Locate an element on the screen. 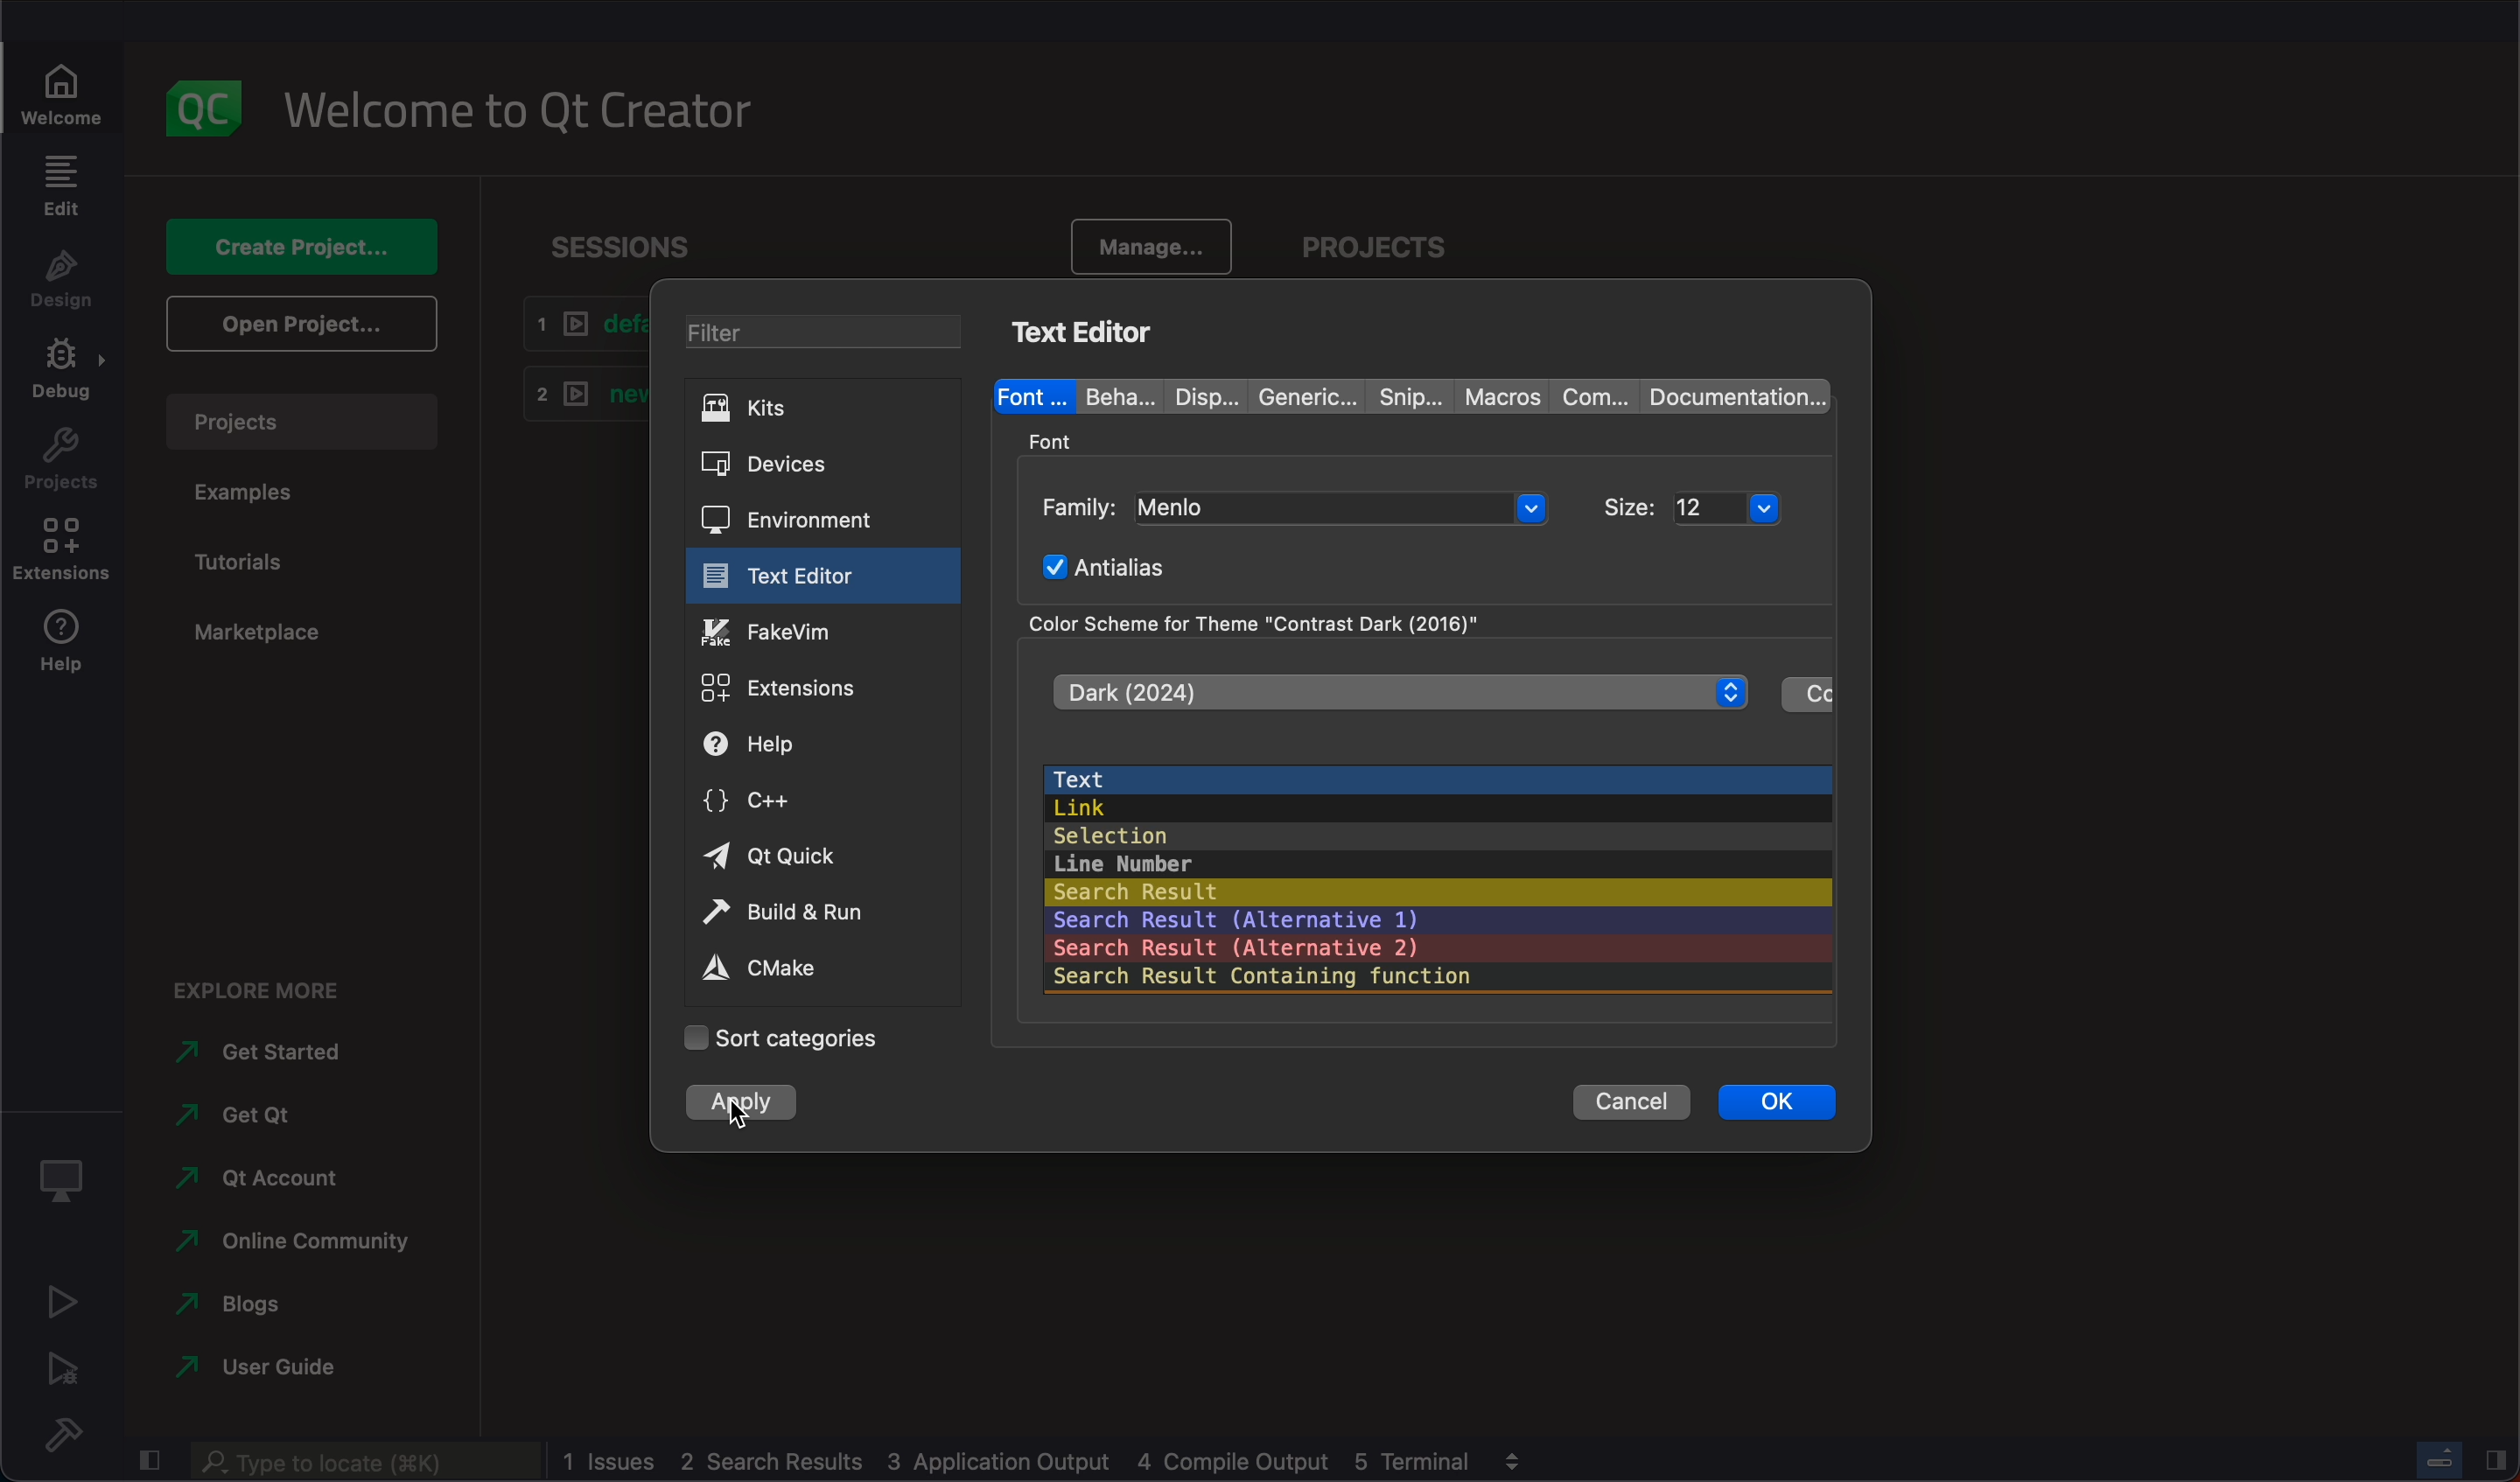 This screenshot has height=1482, width=2520. devices is located at coordinates (823, 465).